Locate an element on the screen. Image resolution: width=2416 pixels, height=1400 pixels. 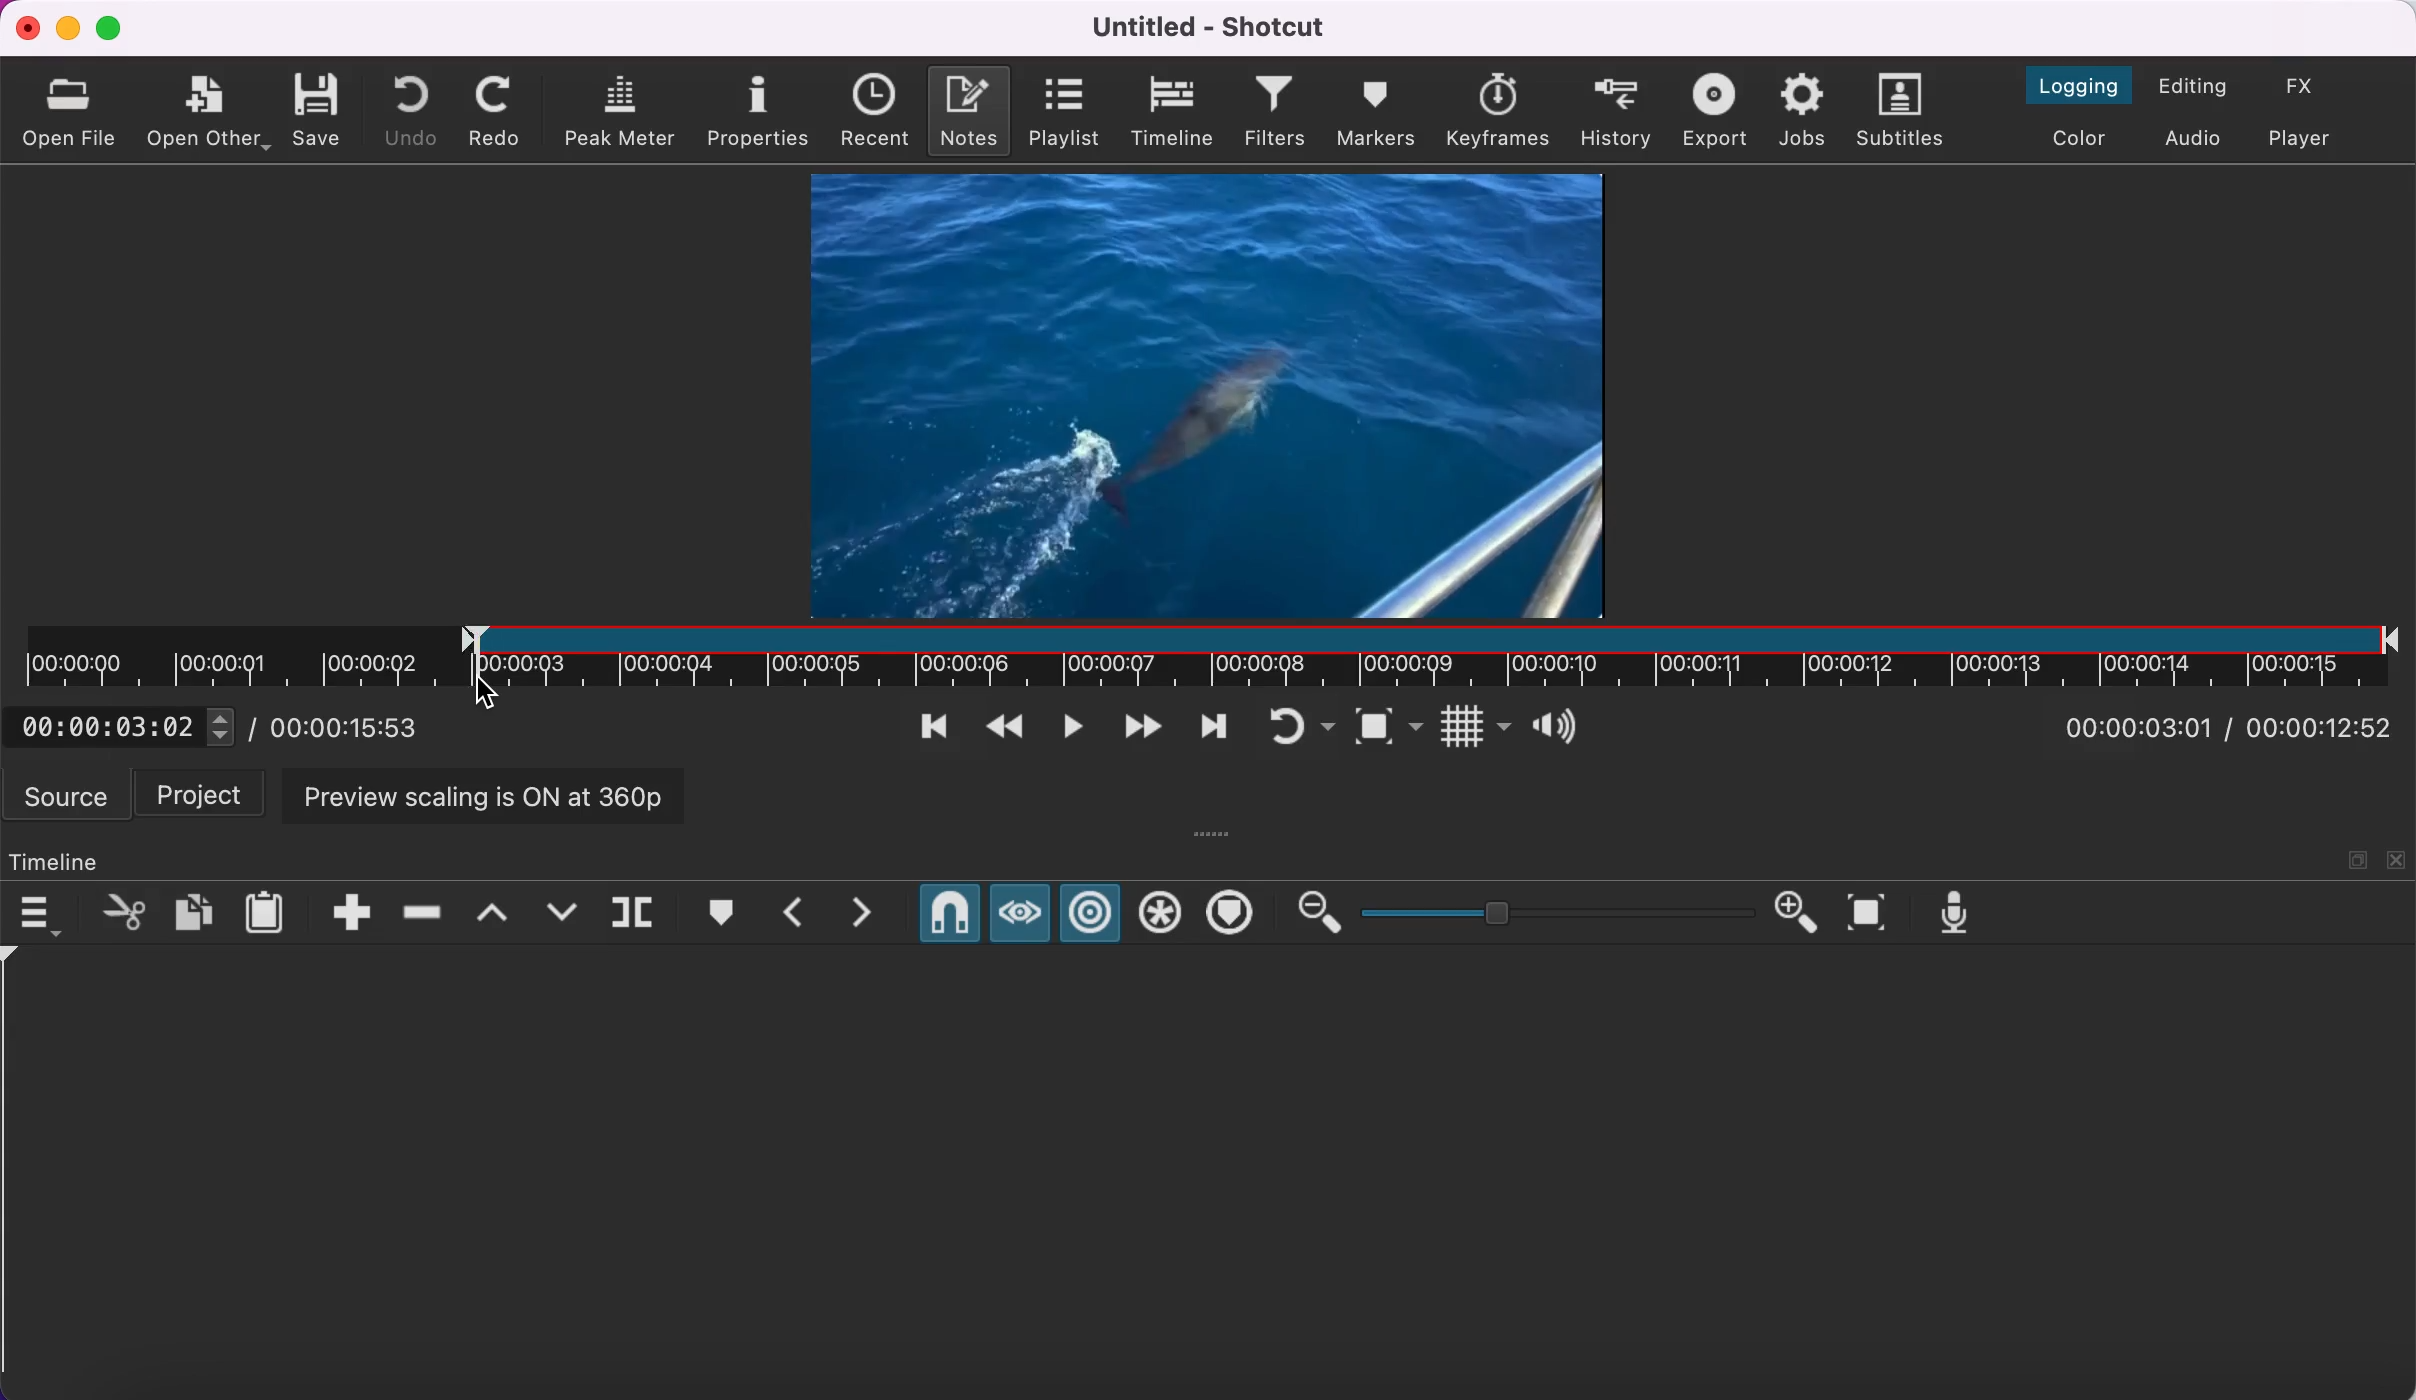
properties is located at coordinates (760, 108).